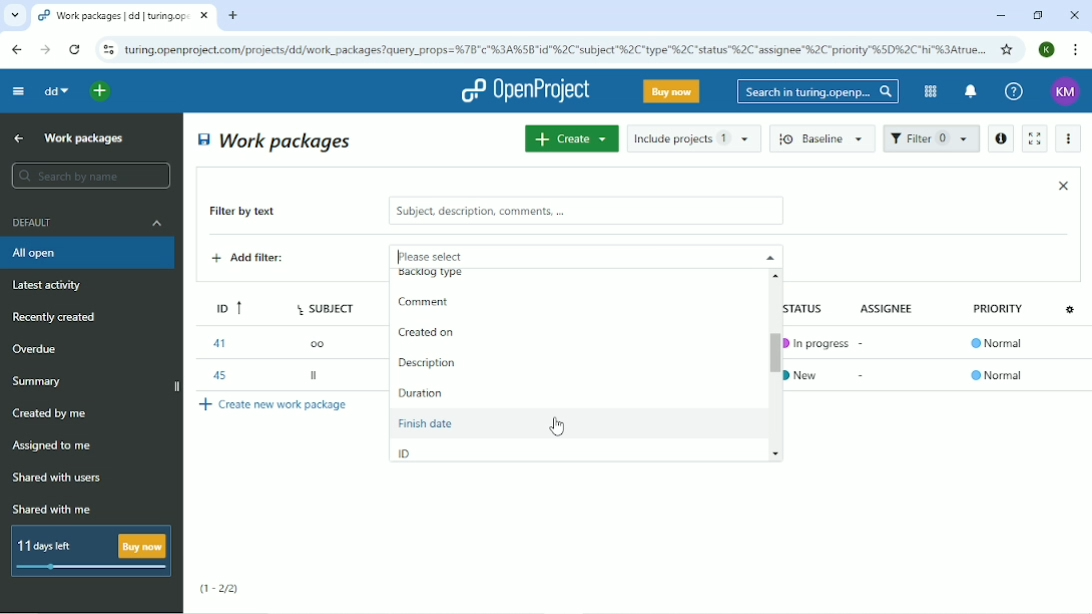 The width and height of the screenshot is (1092, 614). I want to click on Customize and control google chrome, so click(1077, 50).